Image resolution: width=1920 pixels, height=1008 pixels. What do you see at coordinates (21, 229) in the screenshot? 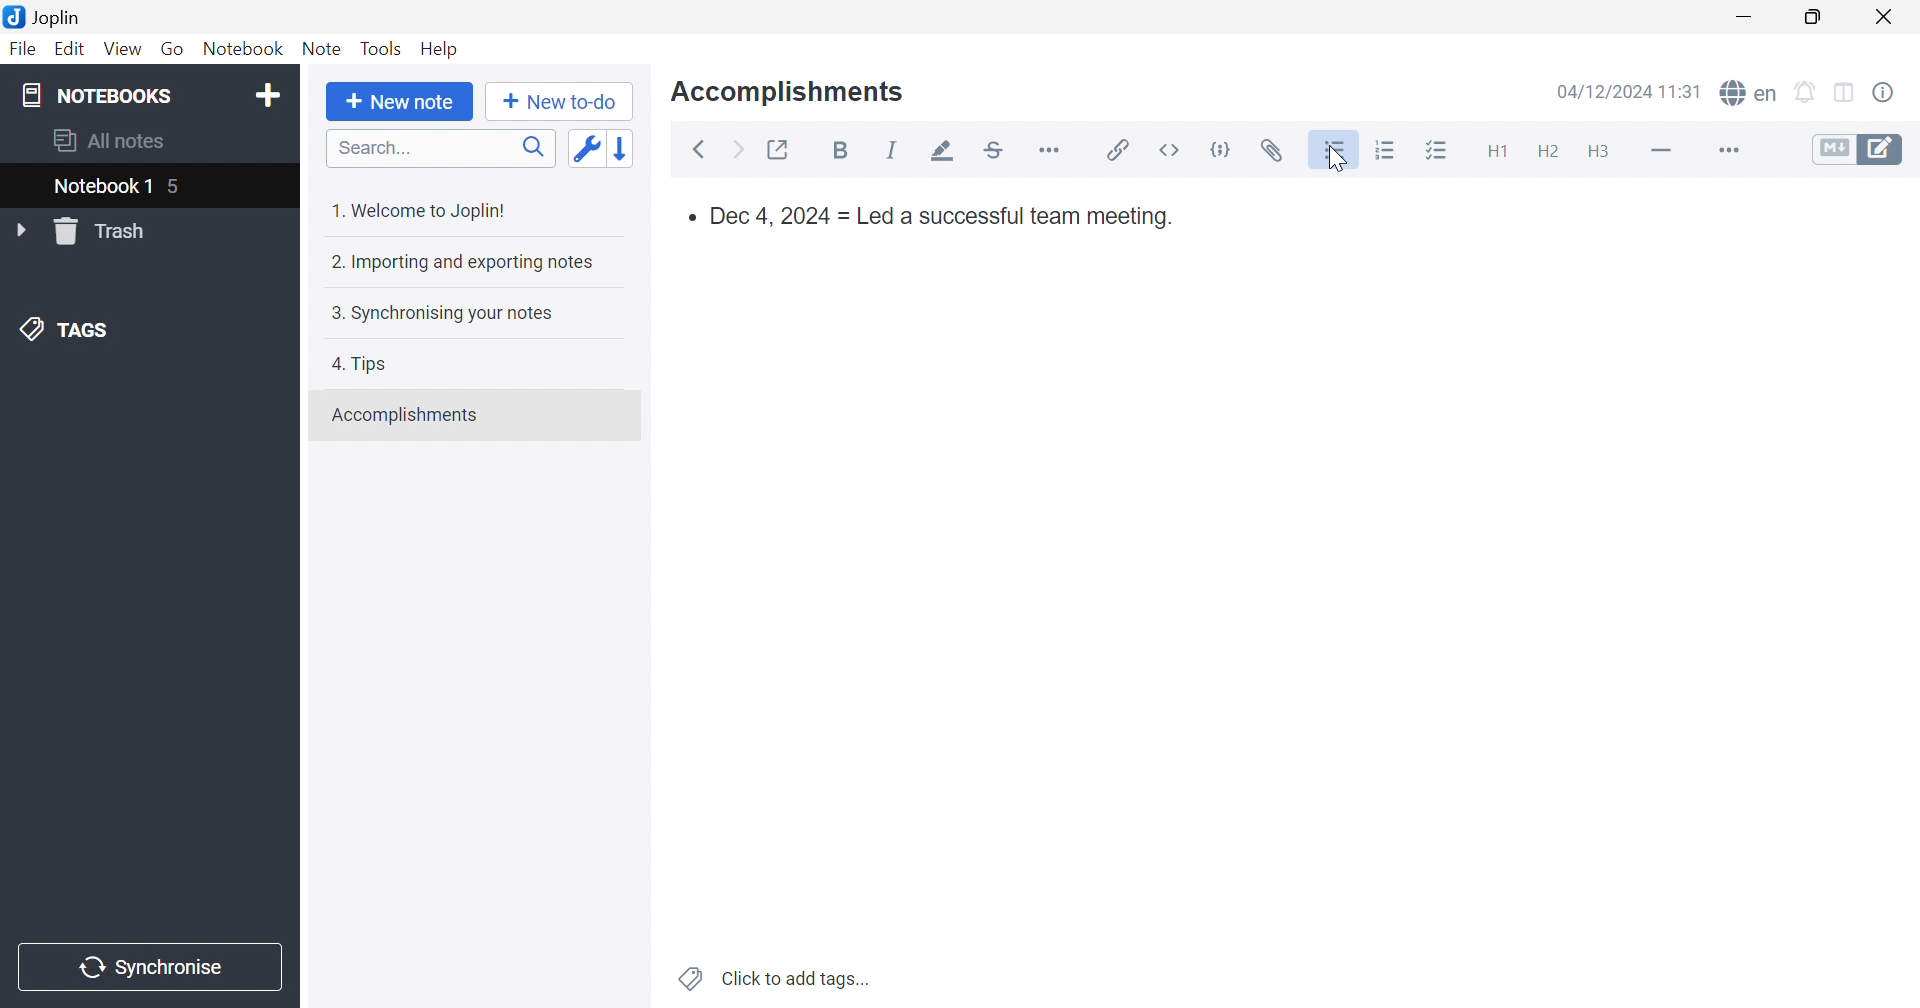
I see `Drop Down` at bounding box center [21, 229].